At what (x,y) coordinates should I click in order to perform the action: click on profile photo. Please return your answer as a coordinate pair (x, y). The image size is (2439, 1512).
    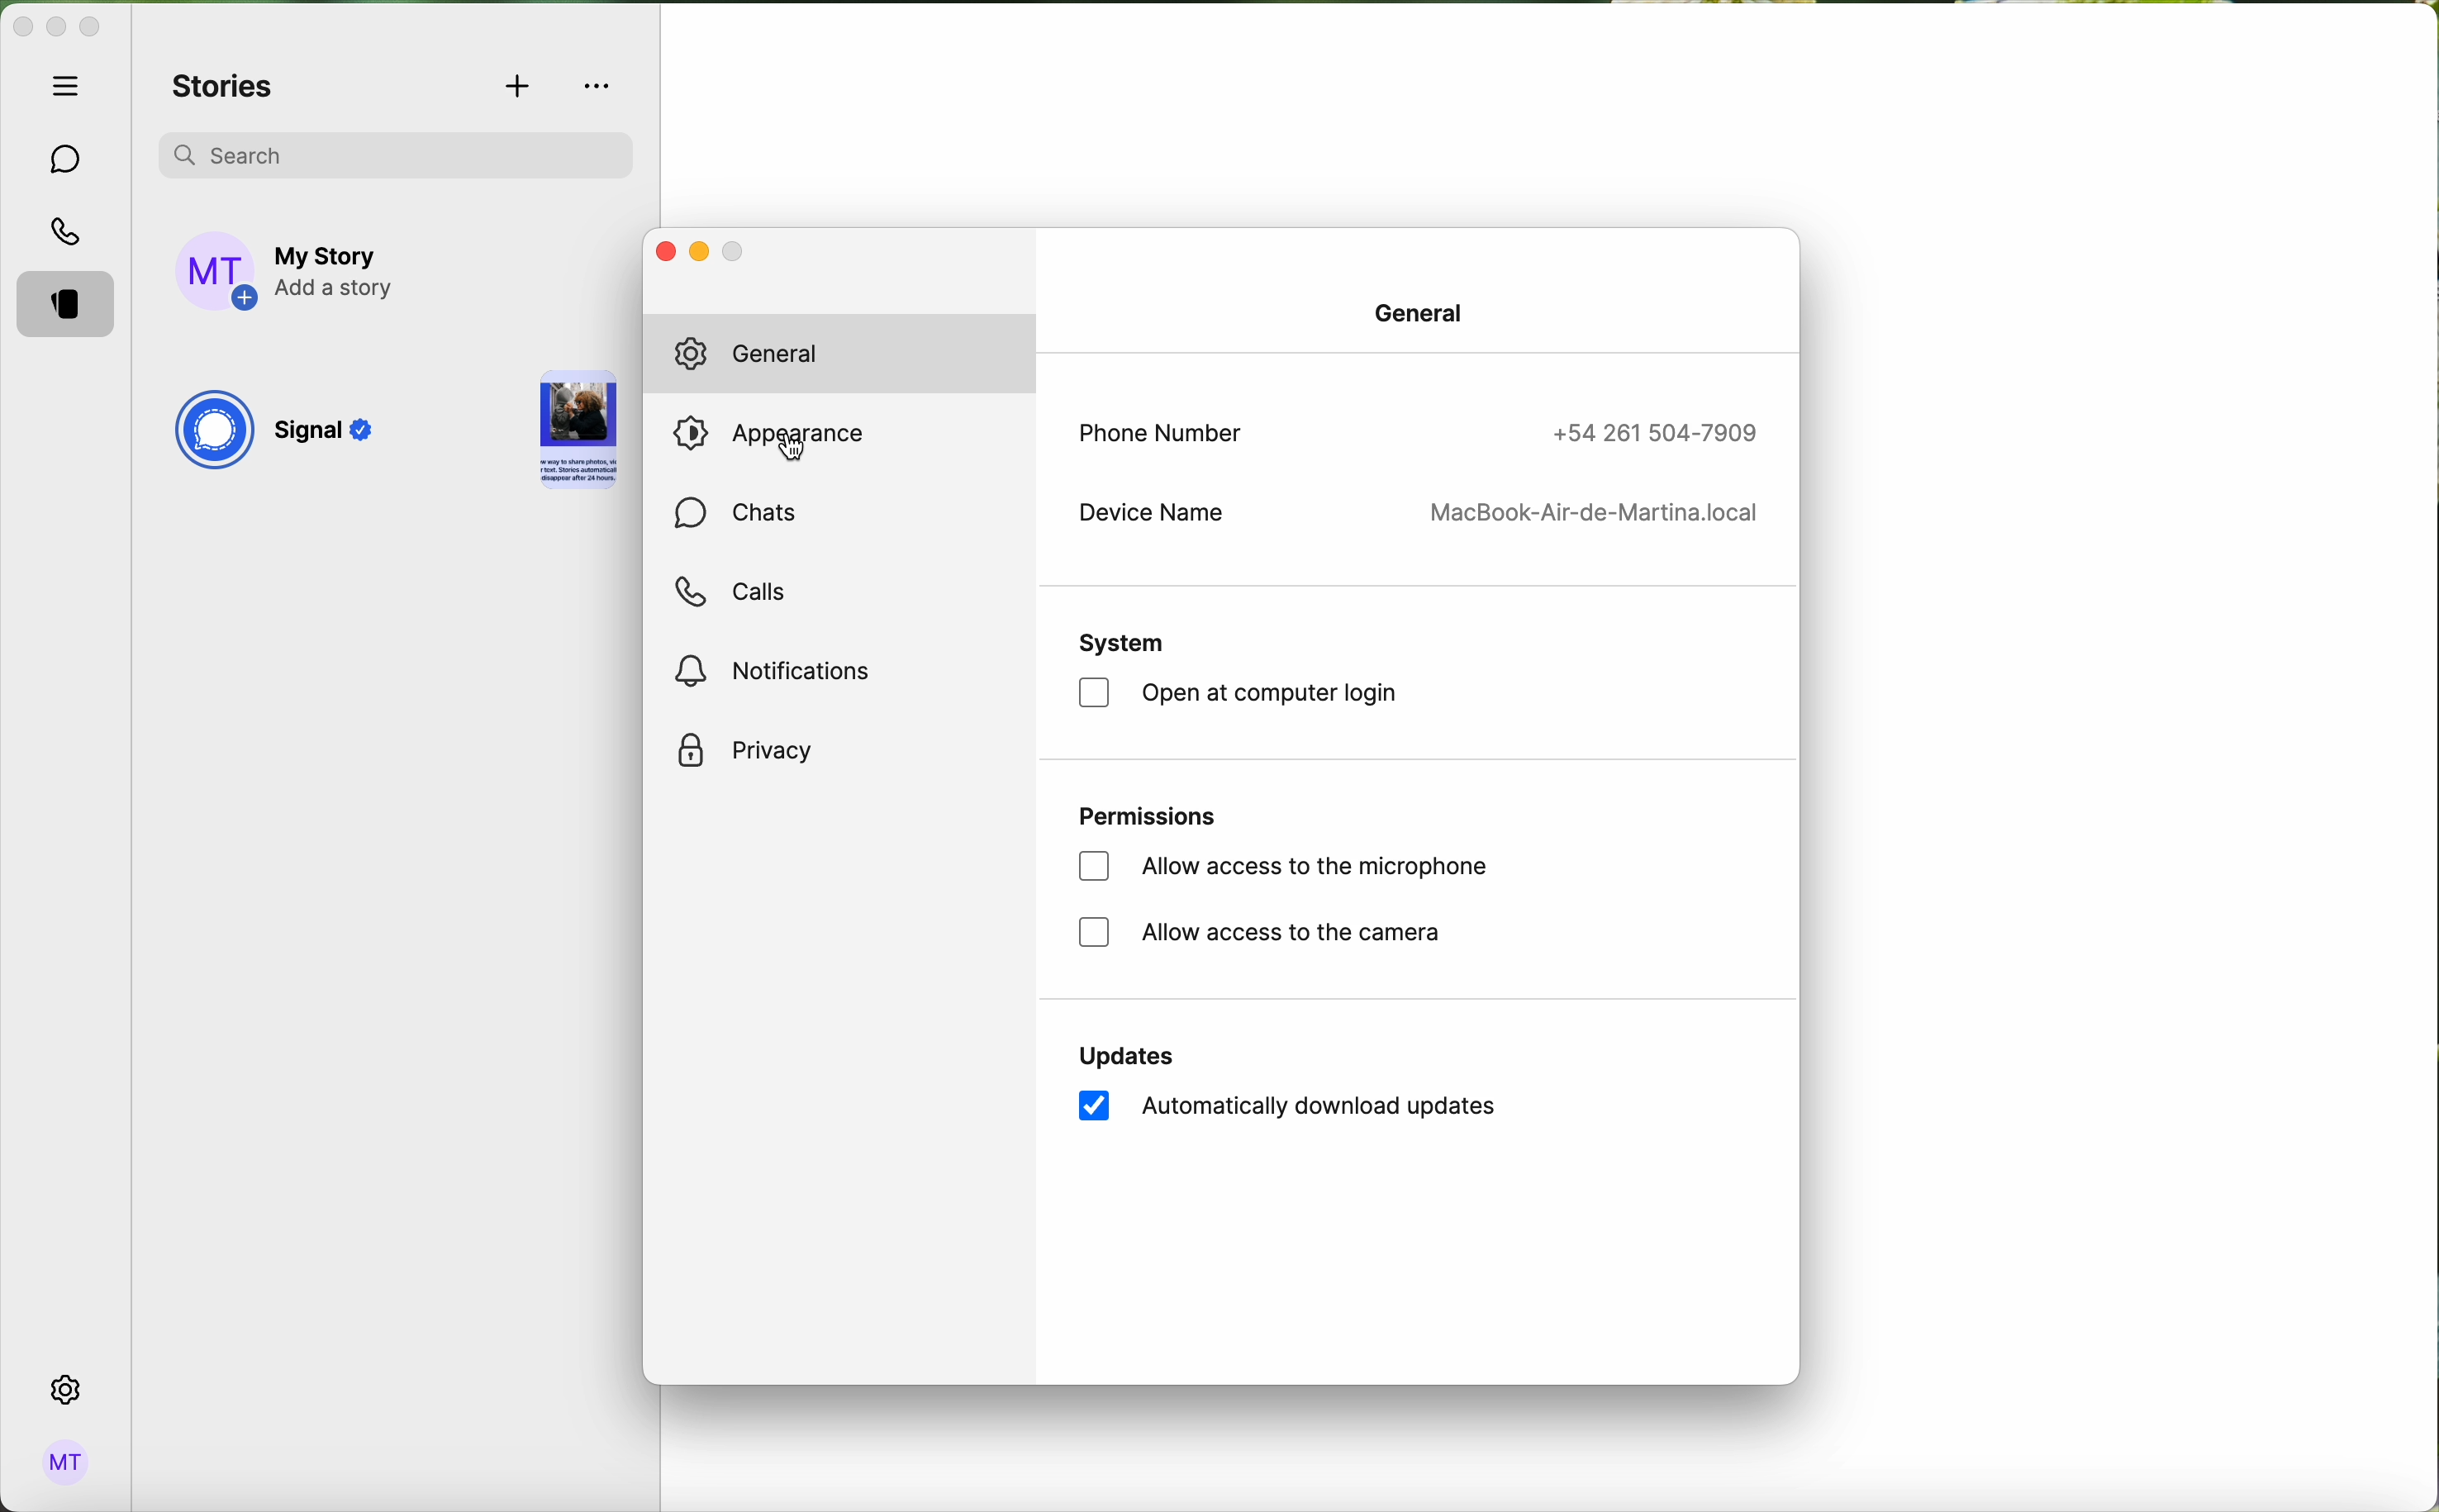
    Looking at the image, I should click on (218, 272).